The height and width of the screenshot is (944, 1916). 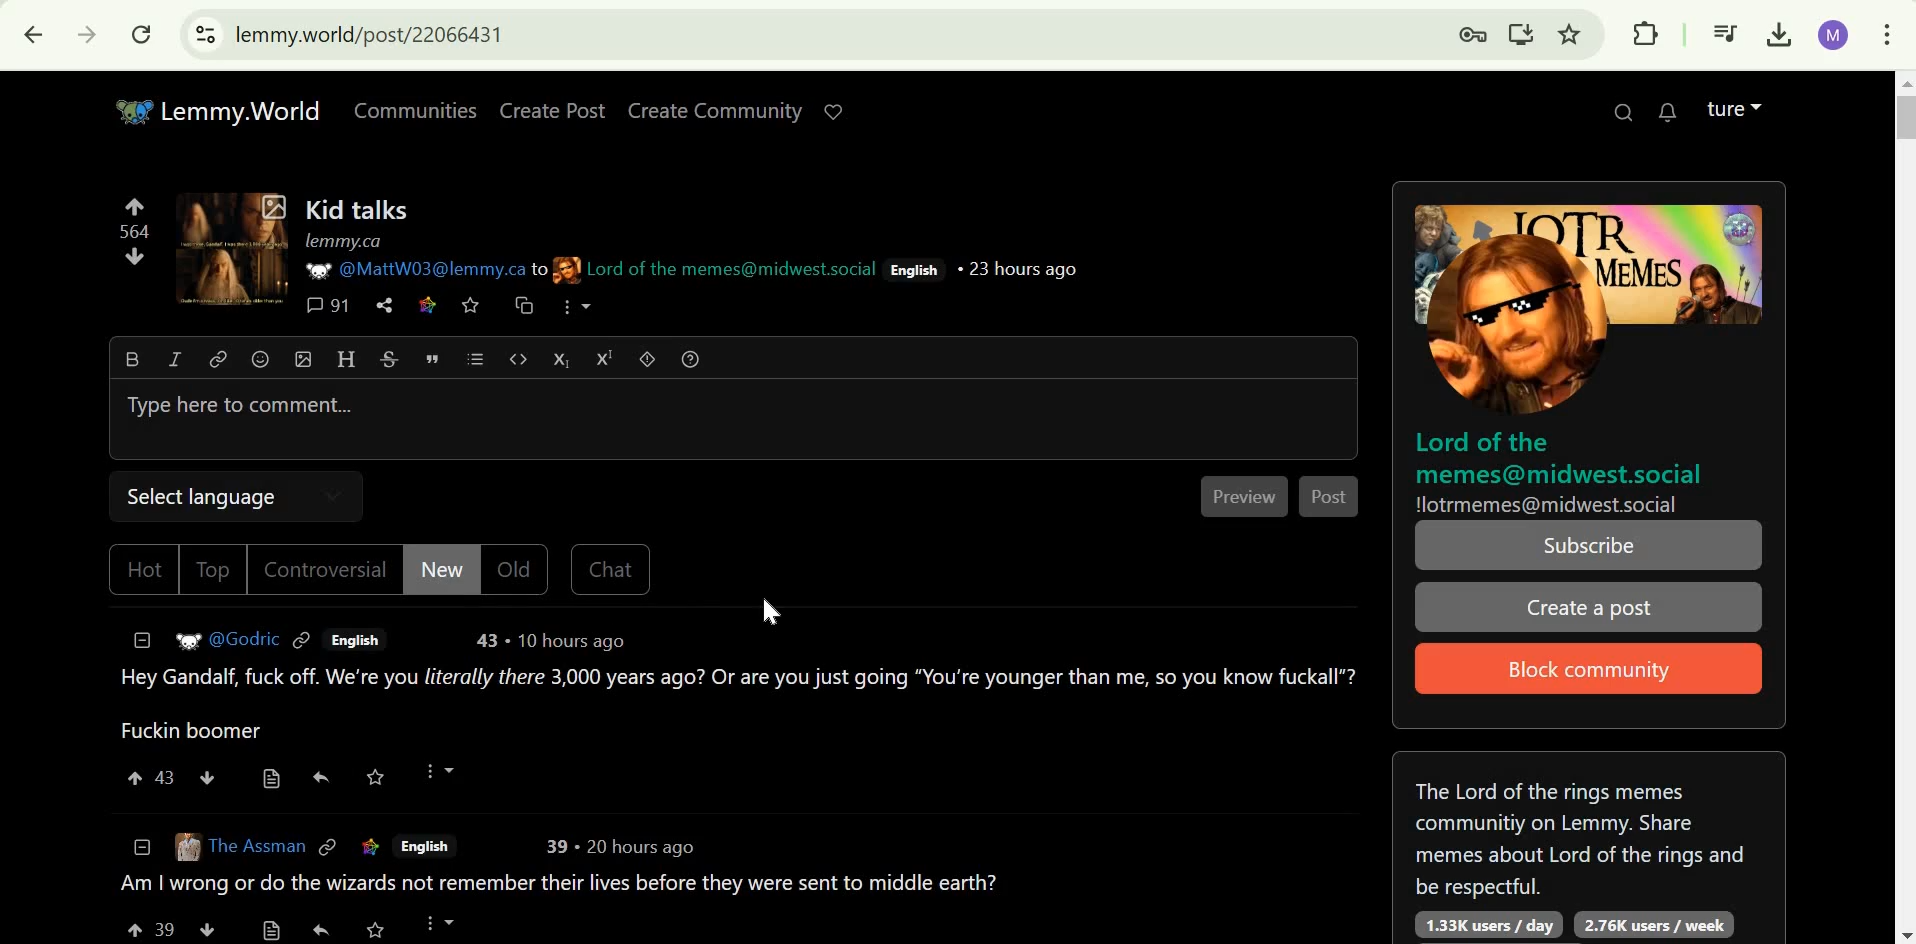 I want to click on !lotrmemes@midwest.social, so click(x=1550, y=504).